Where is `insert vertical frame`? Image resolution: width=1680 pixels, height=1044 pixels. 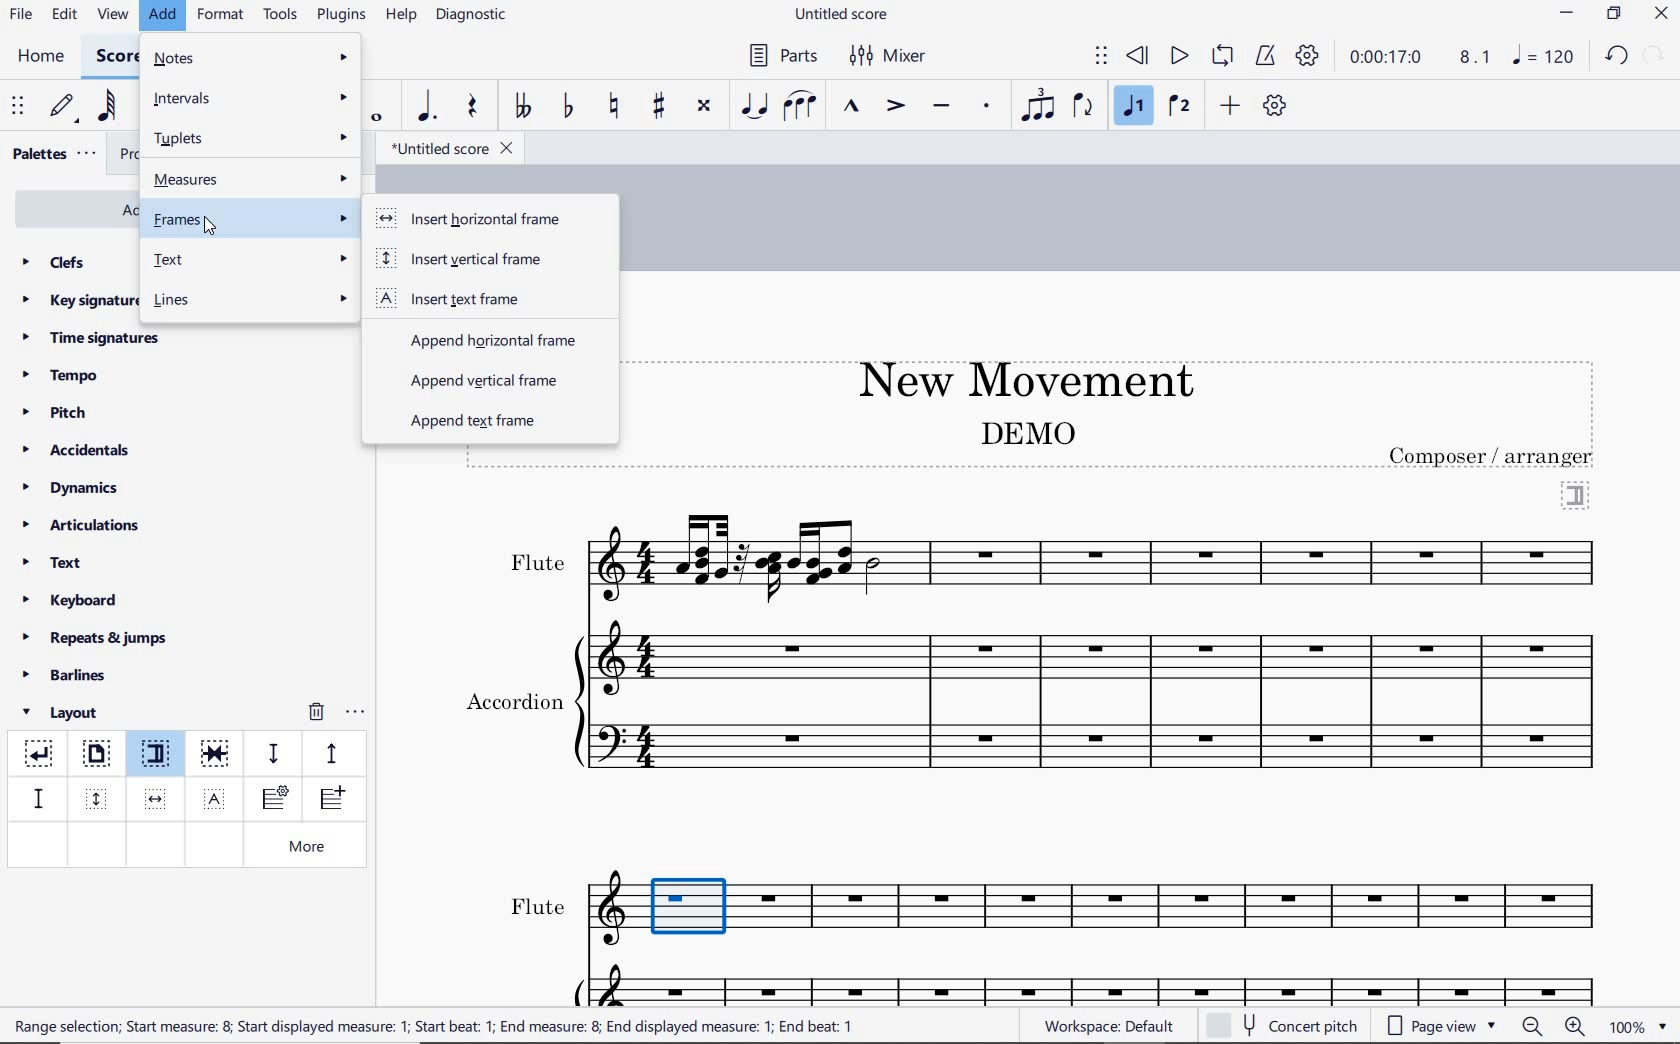
insert vertical frame is located at coordinates (477, 260).